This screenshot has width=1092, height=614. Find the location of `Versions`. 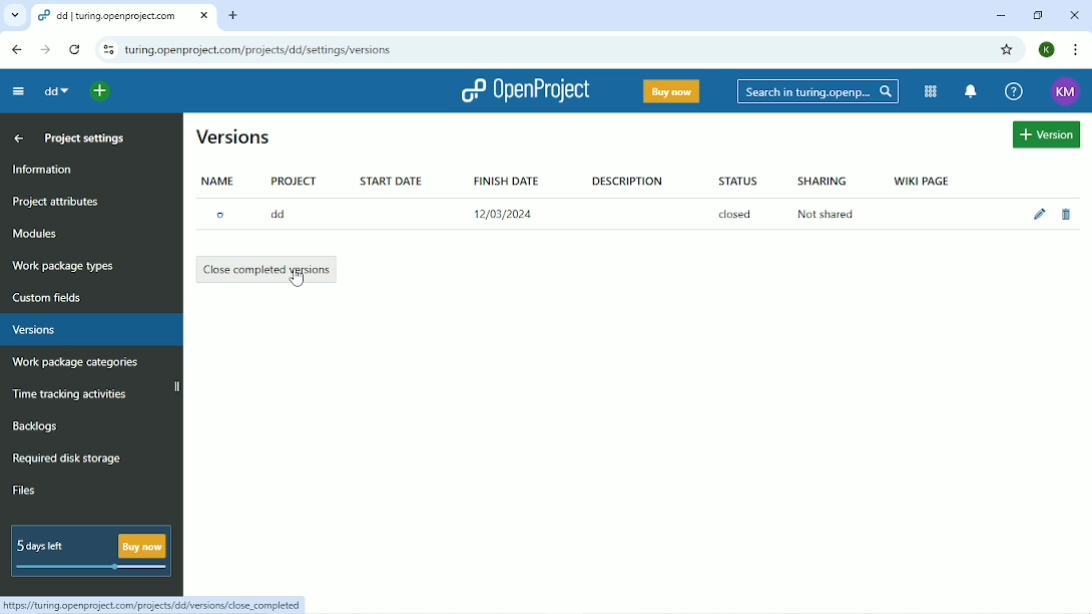

Versions is located at coordinates (36, 330).